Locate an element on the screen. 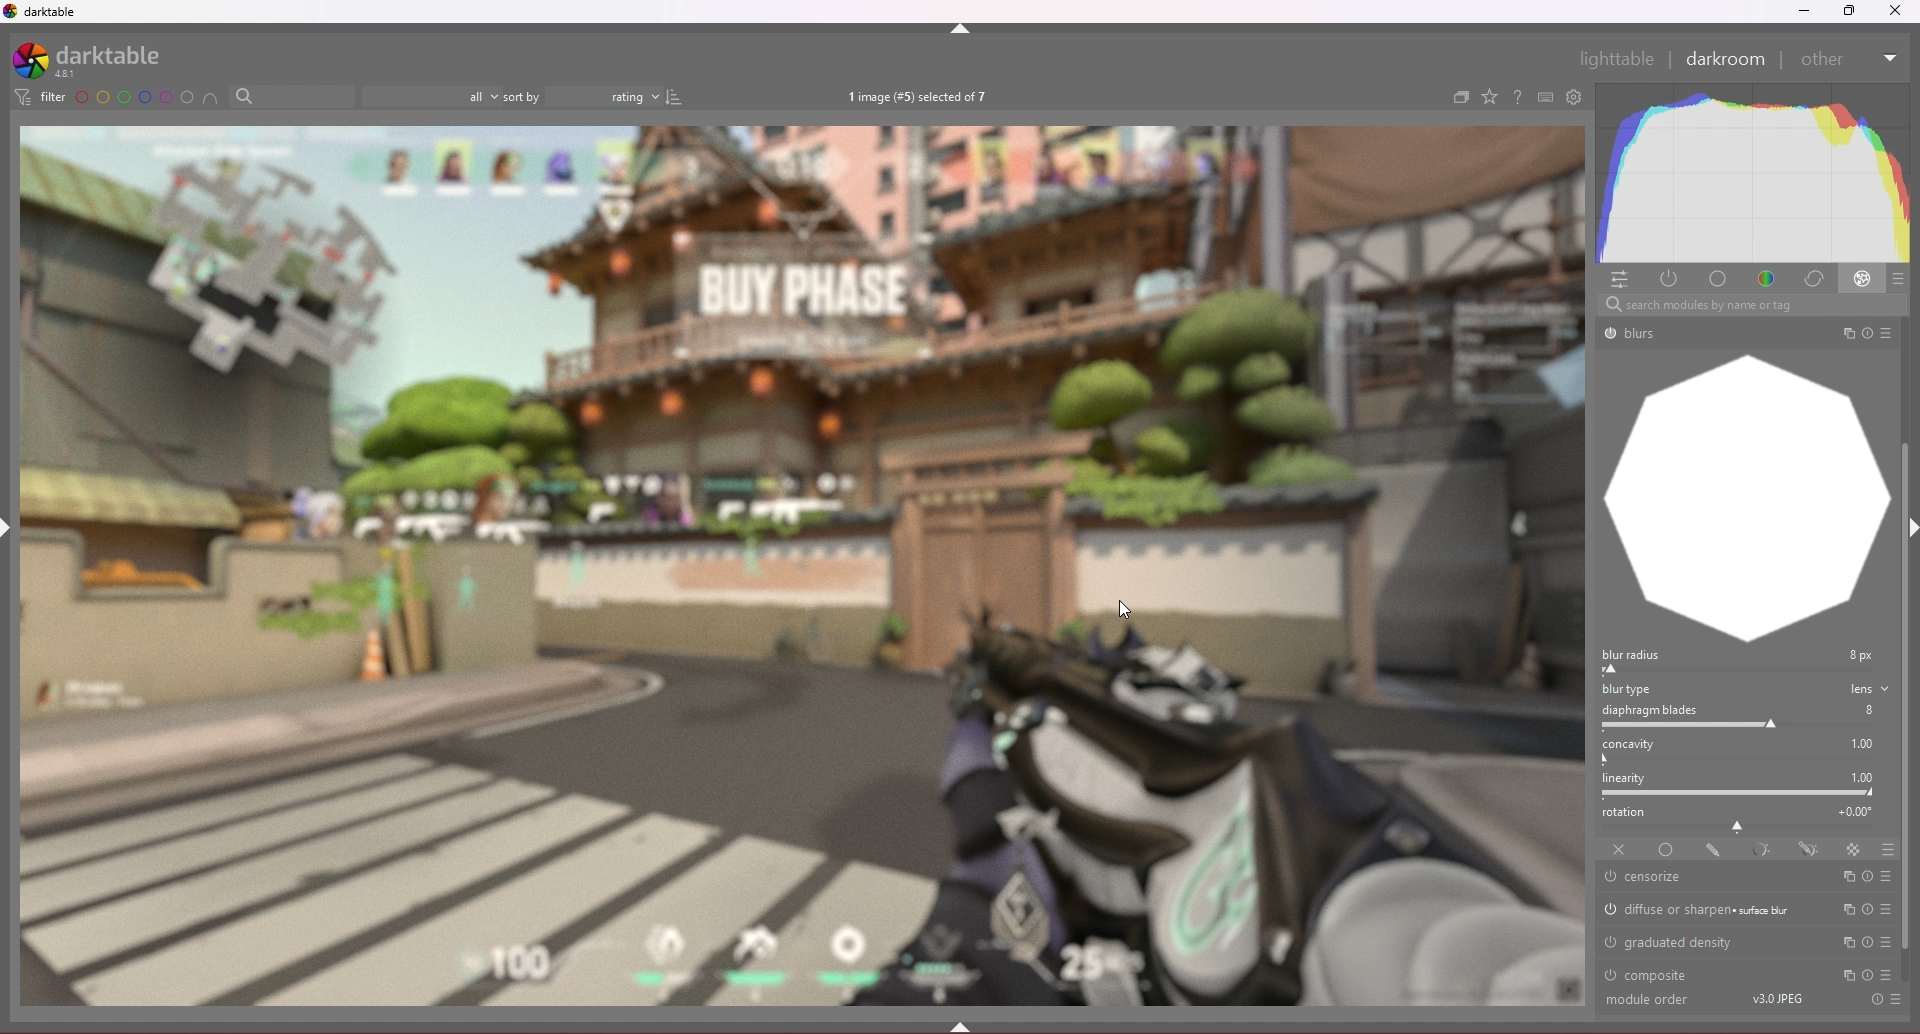  effect is located at coordinates (1863, 278).